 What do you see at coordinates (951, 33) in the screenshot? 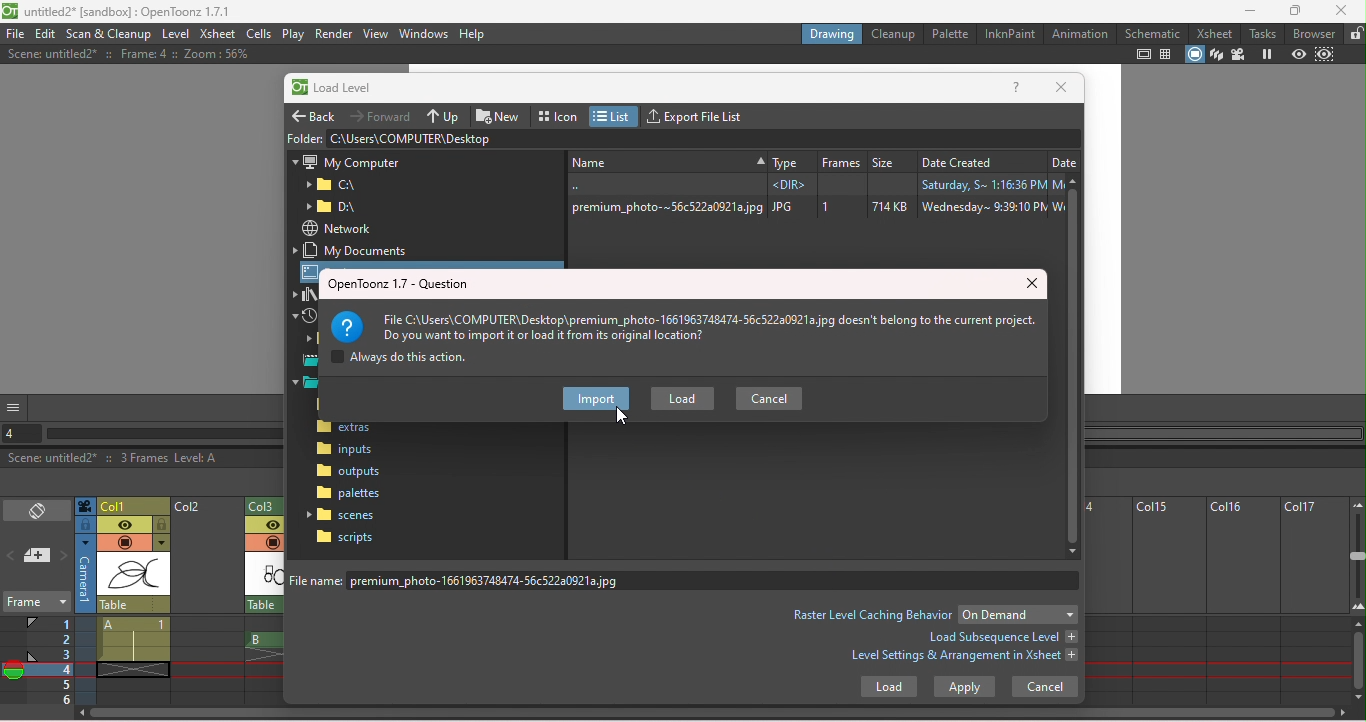
I see `Palette` at bounding box center [951, 33].